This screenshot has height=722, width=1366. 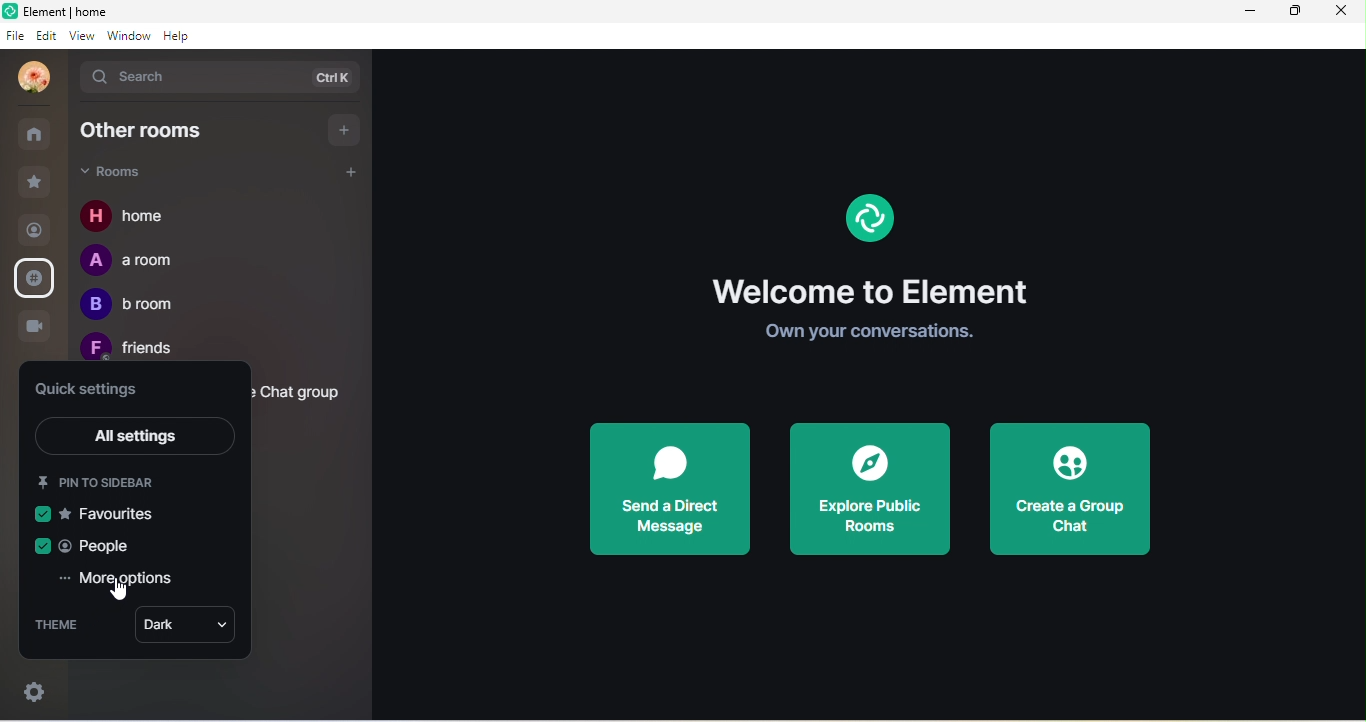 I want to click on window, so click(x=130, y=36).